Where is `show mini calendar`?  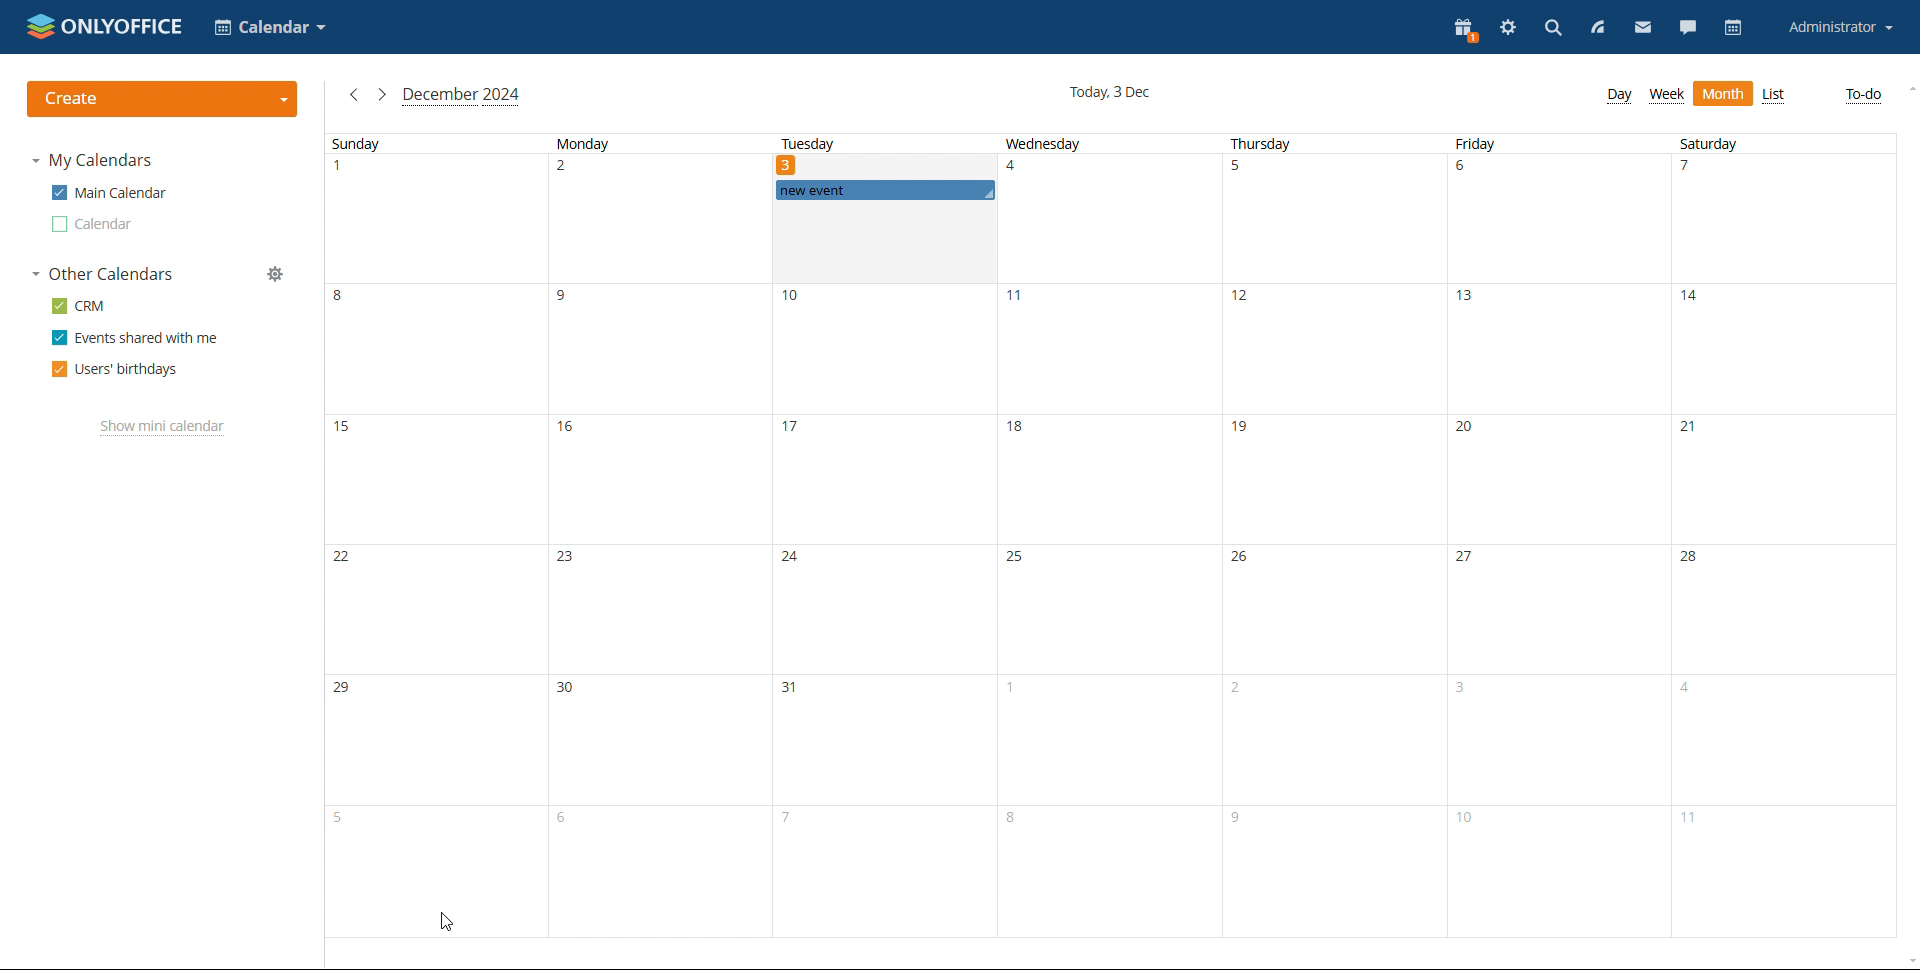 show mini calendar is located at coordinates (163, 428).